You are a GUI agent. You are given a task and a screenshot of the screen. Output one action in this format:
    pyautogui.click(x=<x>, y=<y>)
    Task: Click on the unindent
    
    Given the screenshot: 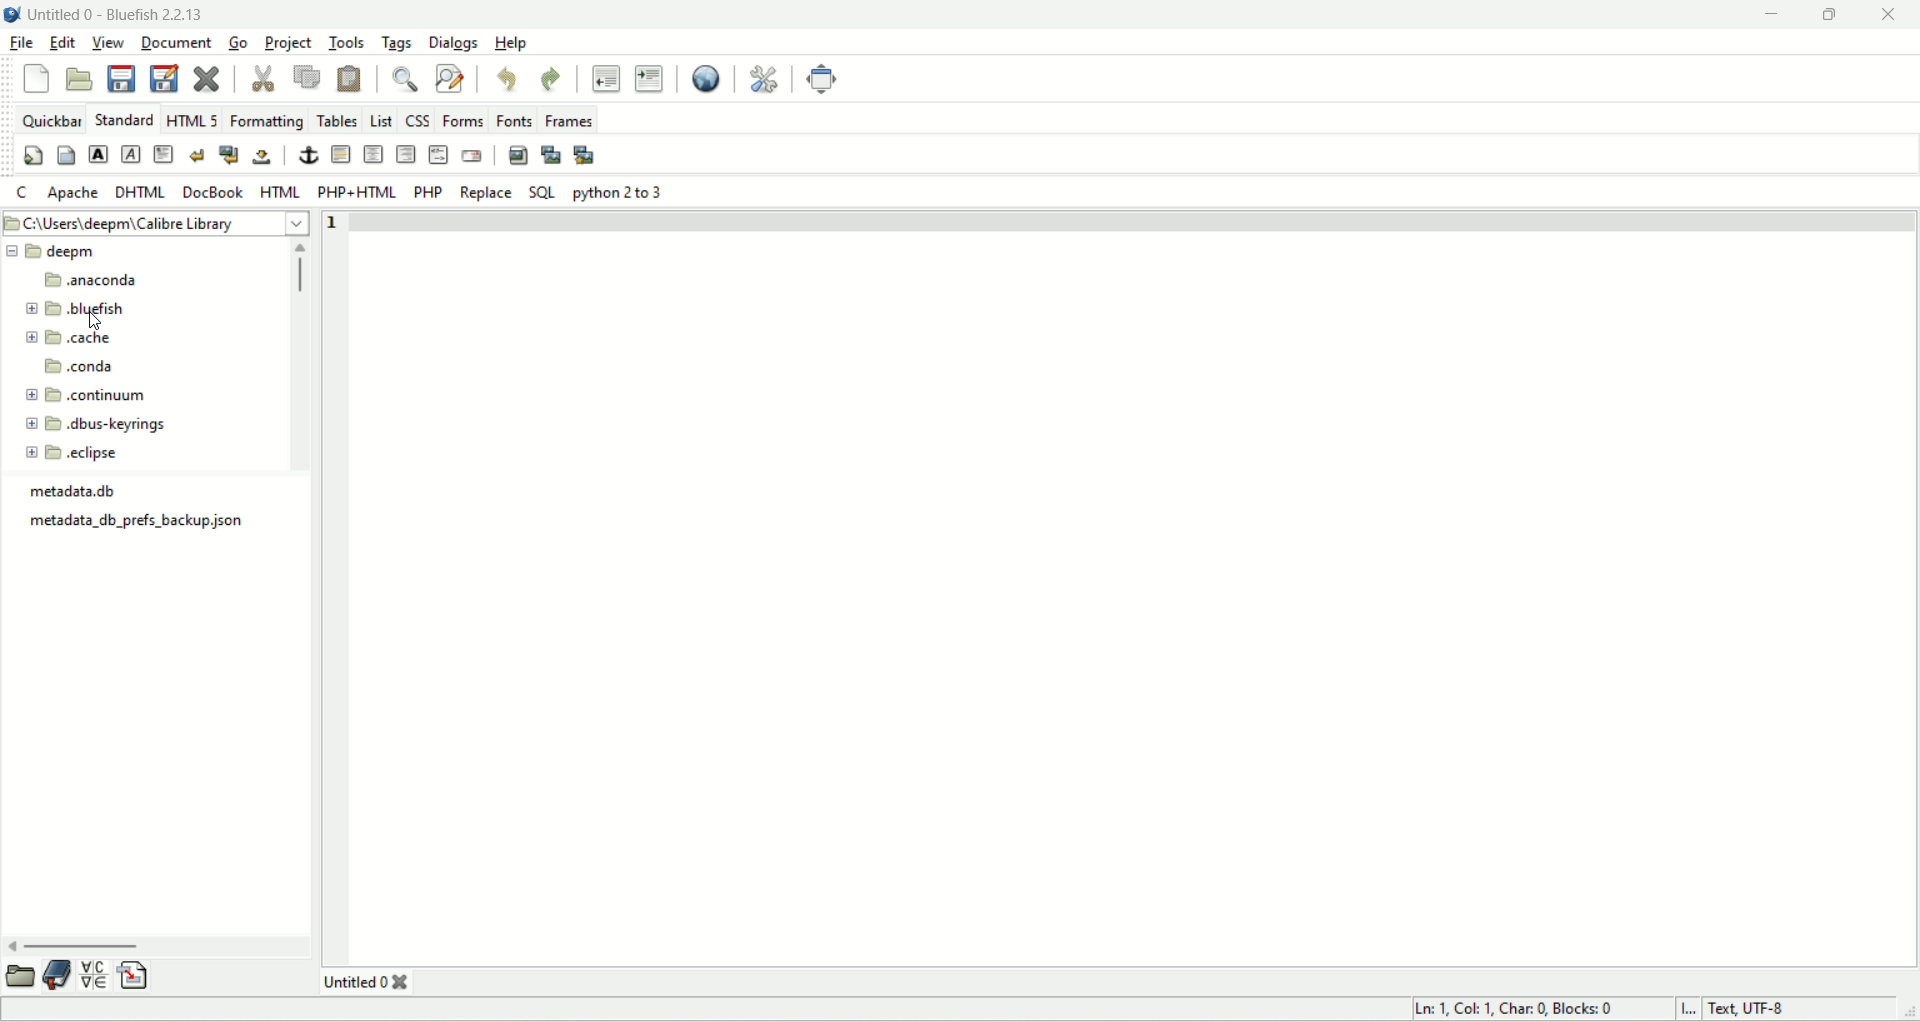 What is the action you would take?
    pyautogui.click(x=608, y=78)
    